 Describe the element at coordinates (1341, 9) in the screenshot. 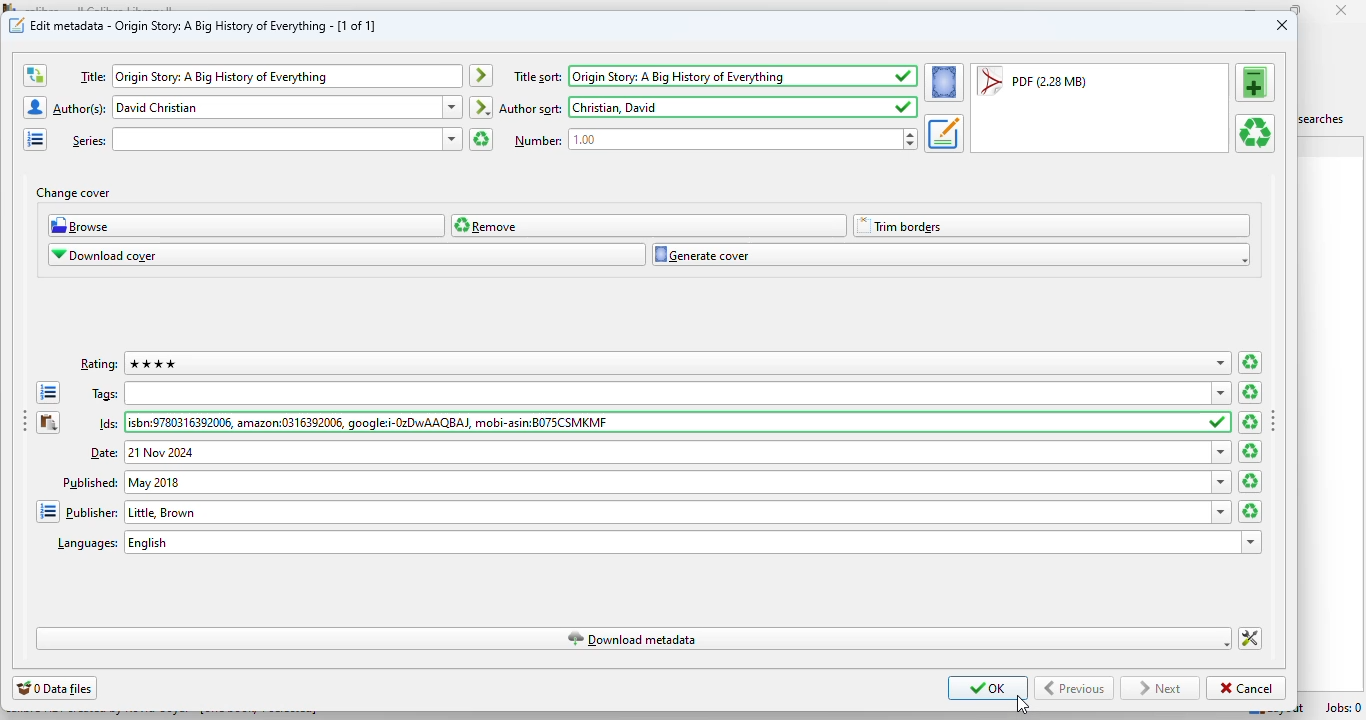

I see `close` at that location.